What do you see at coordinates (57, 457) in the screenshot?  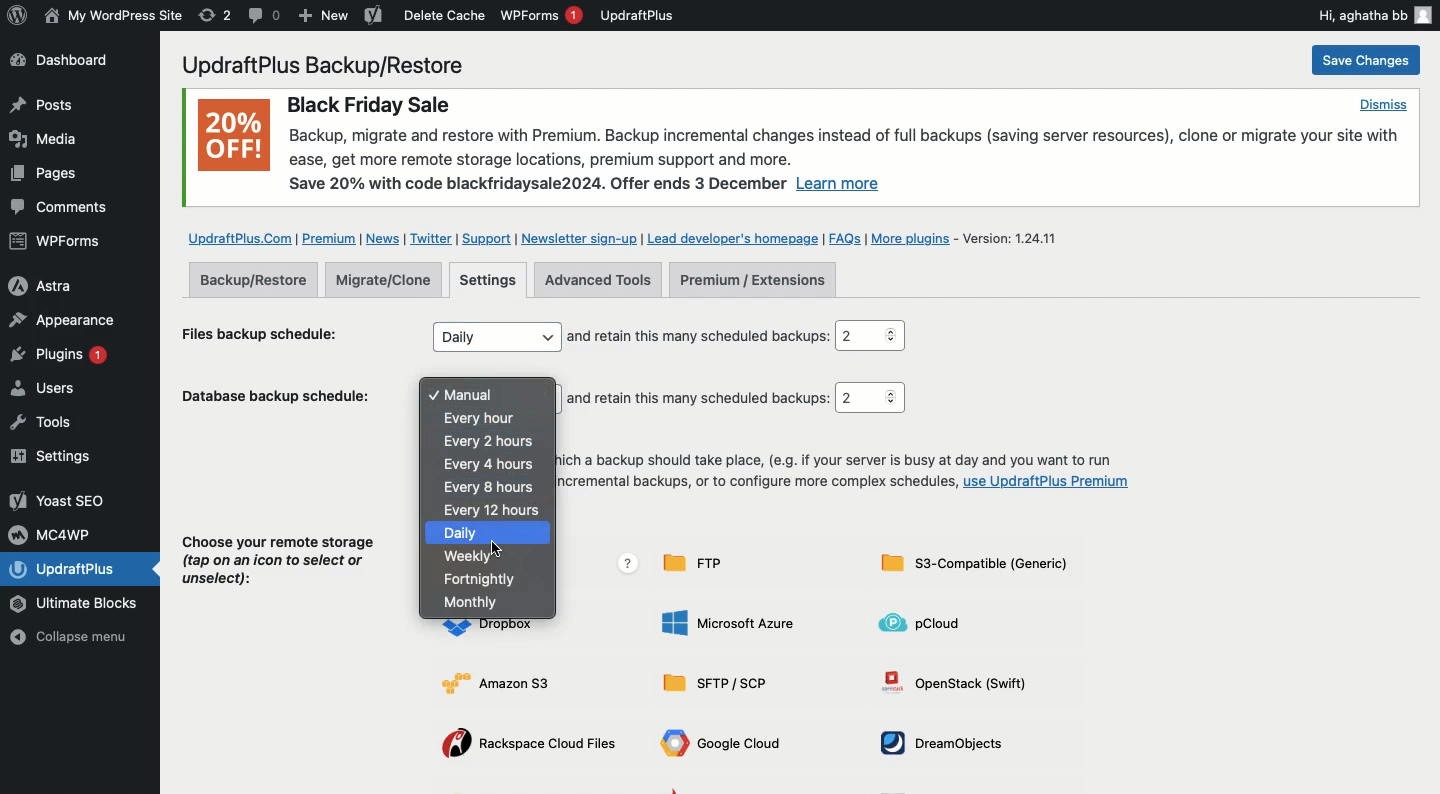 I see `Settings` at bounding box center [57, 457].